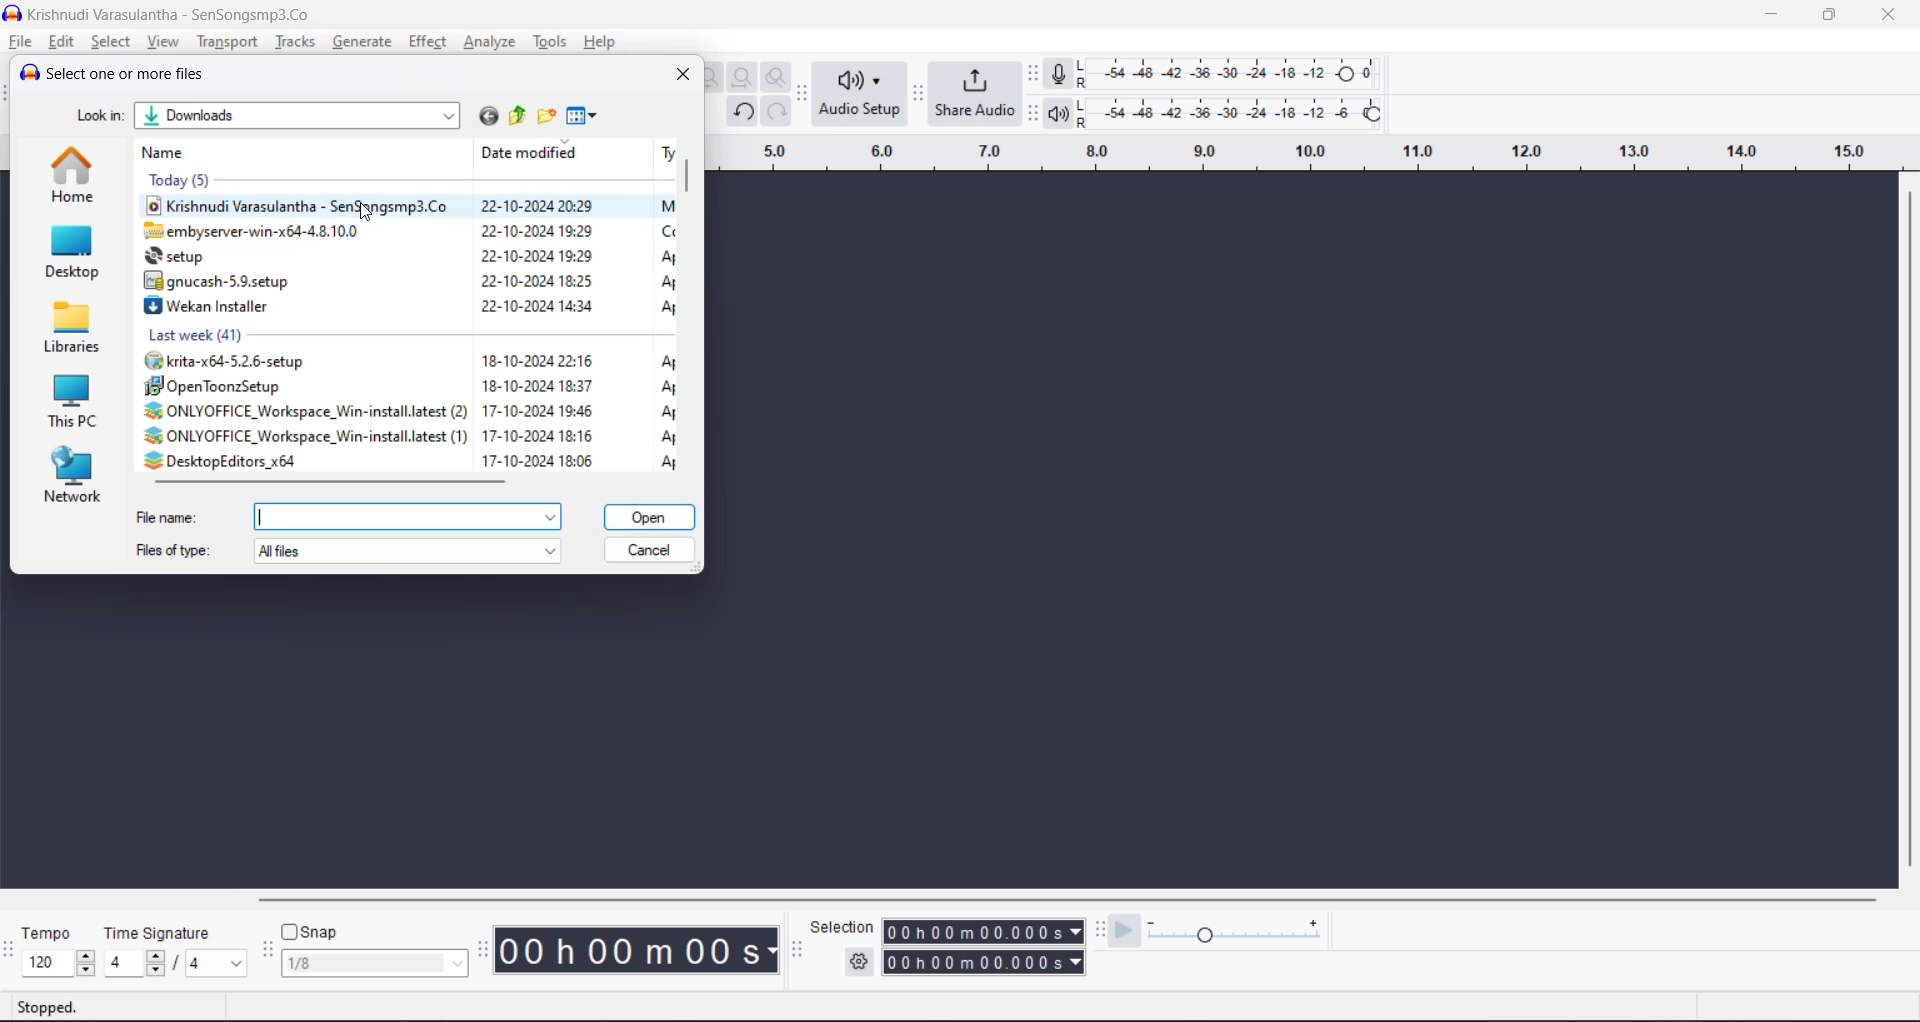  Describe the element at coordinates (684, 73) in the screenshot. I see `close window` at that location.